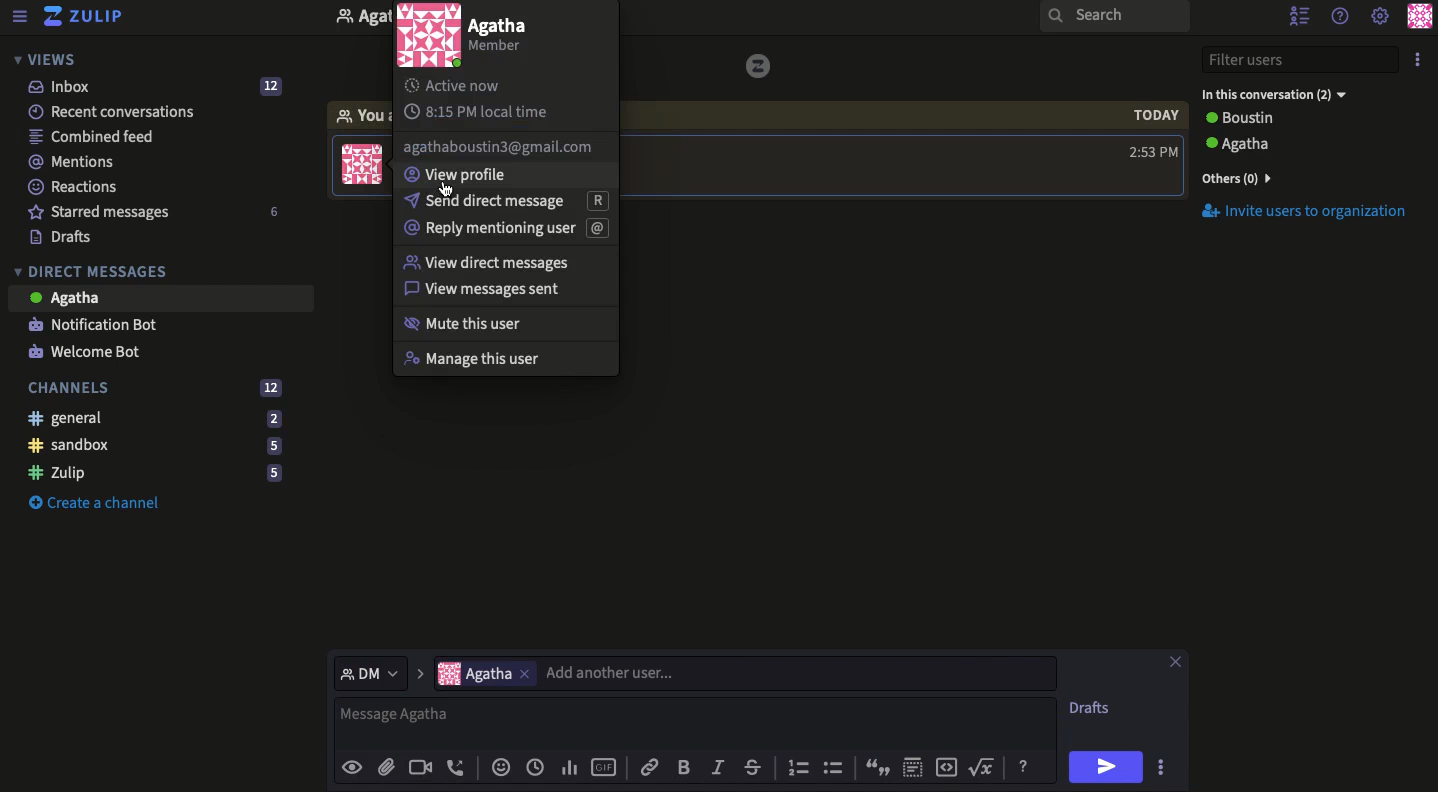 This screenshot has width=1438, height=792. What do you see at coordinates (836, 767) in the screenshot?
I see `Bullet` at bounding box center [836, 767].